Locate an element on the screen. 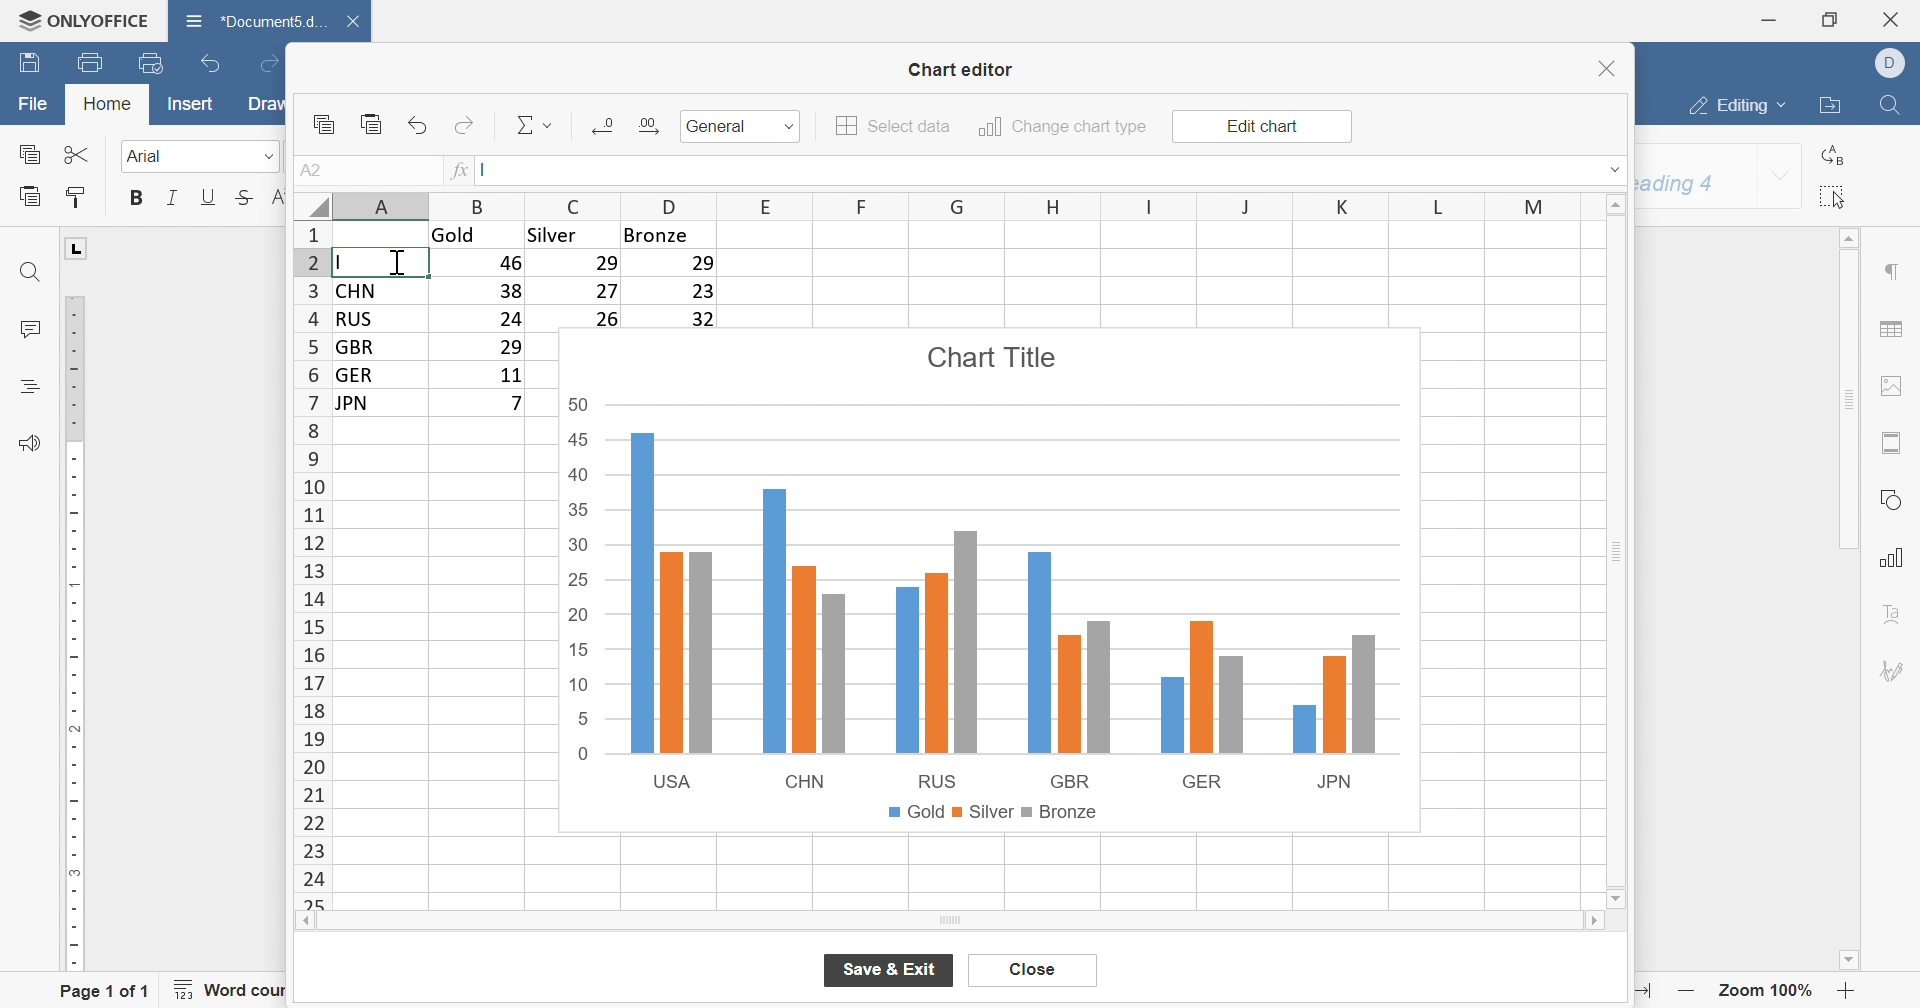  print is located at coordinates (93, 63).